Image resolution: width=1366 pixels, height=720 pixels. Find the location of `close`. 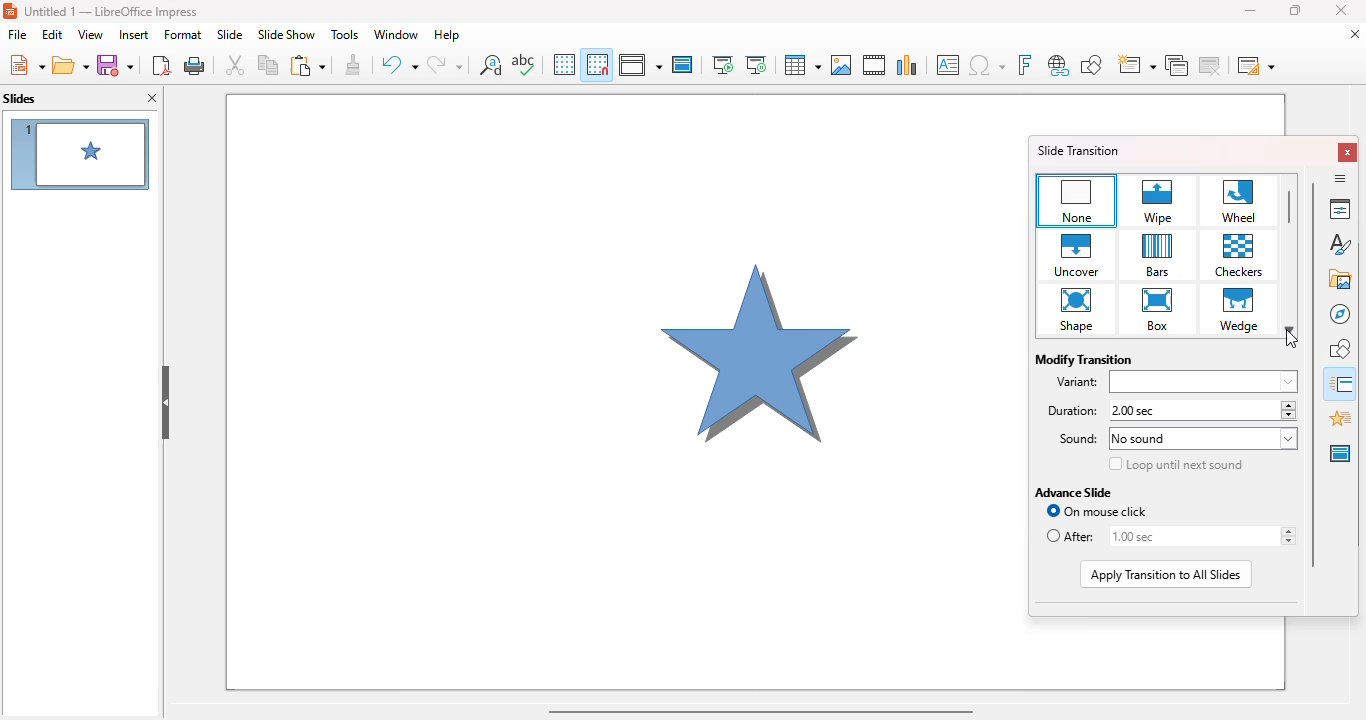

close is located at coordinates (1349, 152).